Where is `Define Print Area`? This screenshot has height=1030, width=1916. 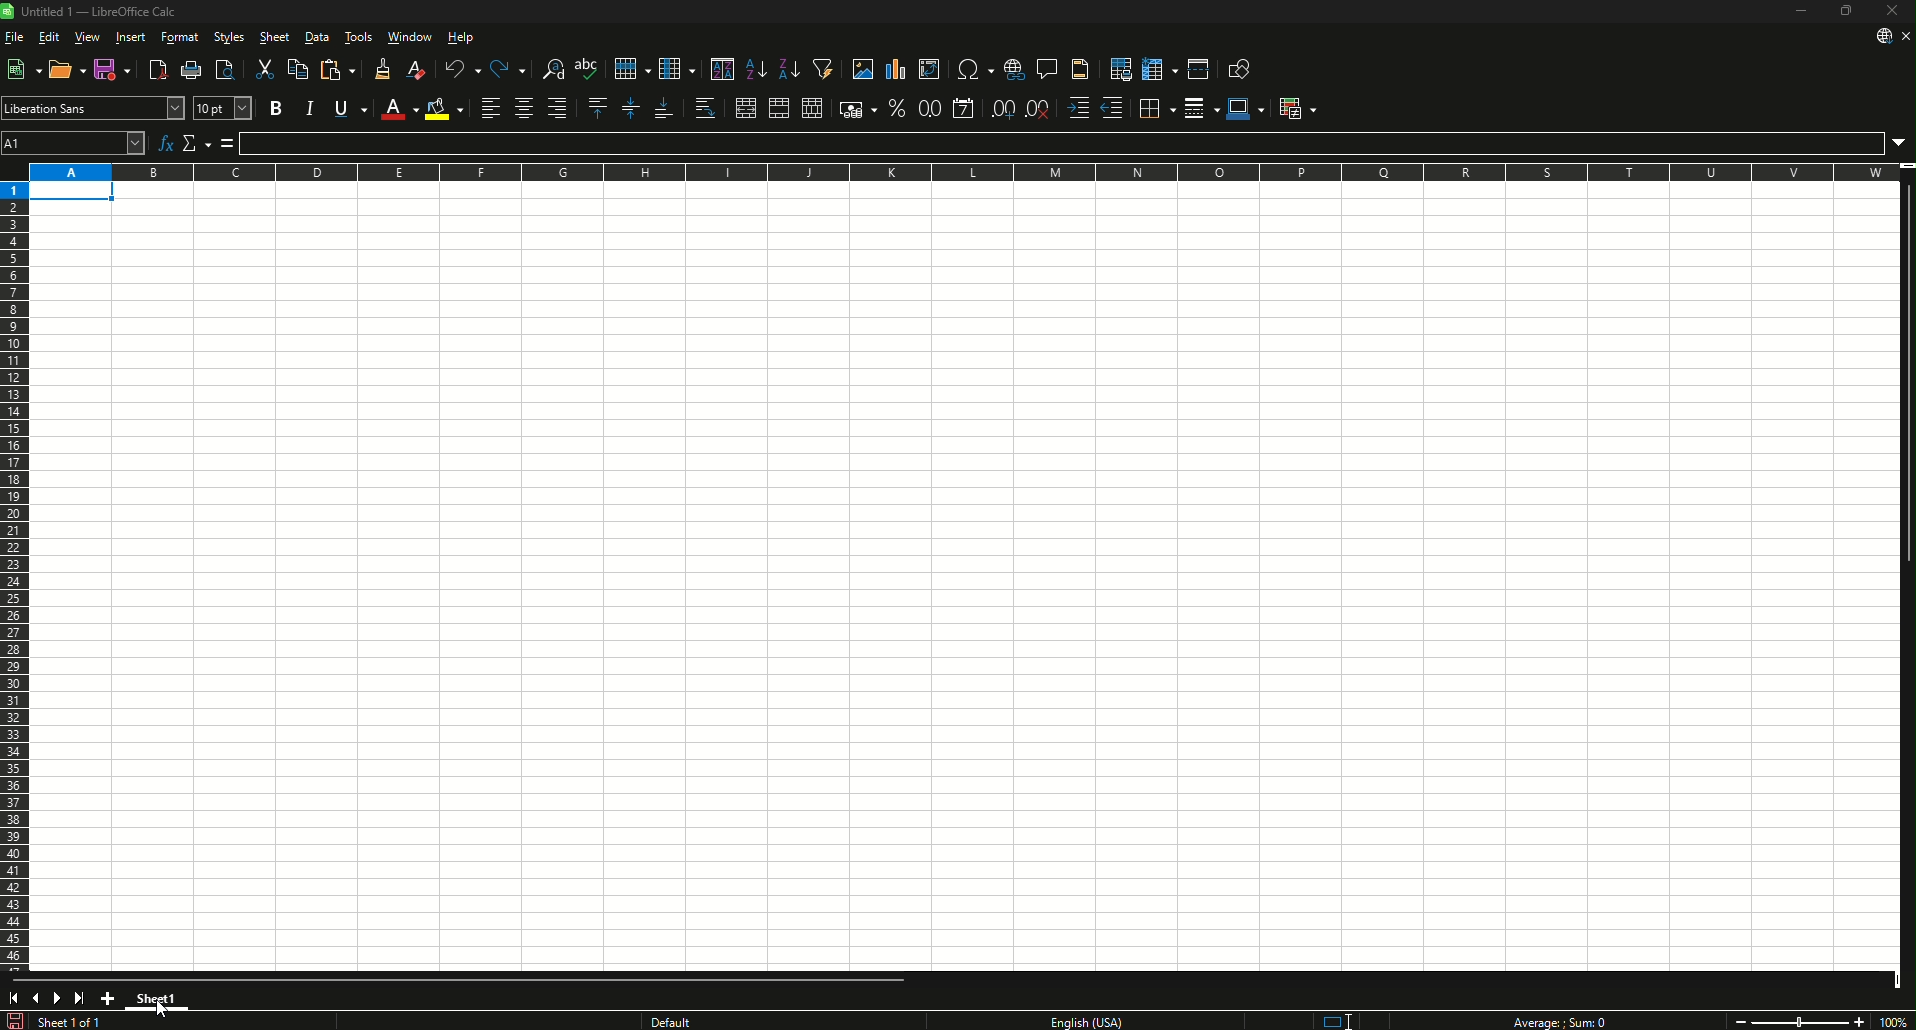 Define Print Area is located at coordinates (1121, 69).